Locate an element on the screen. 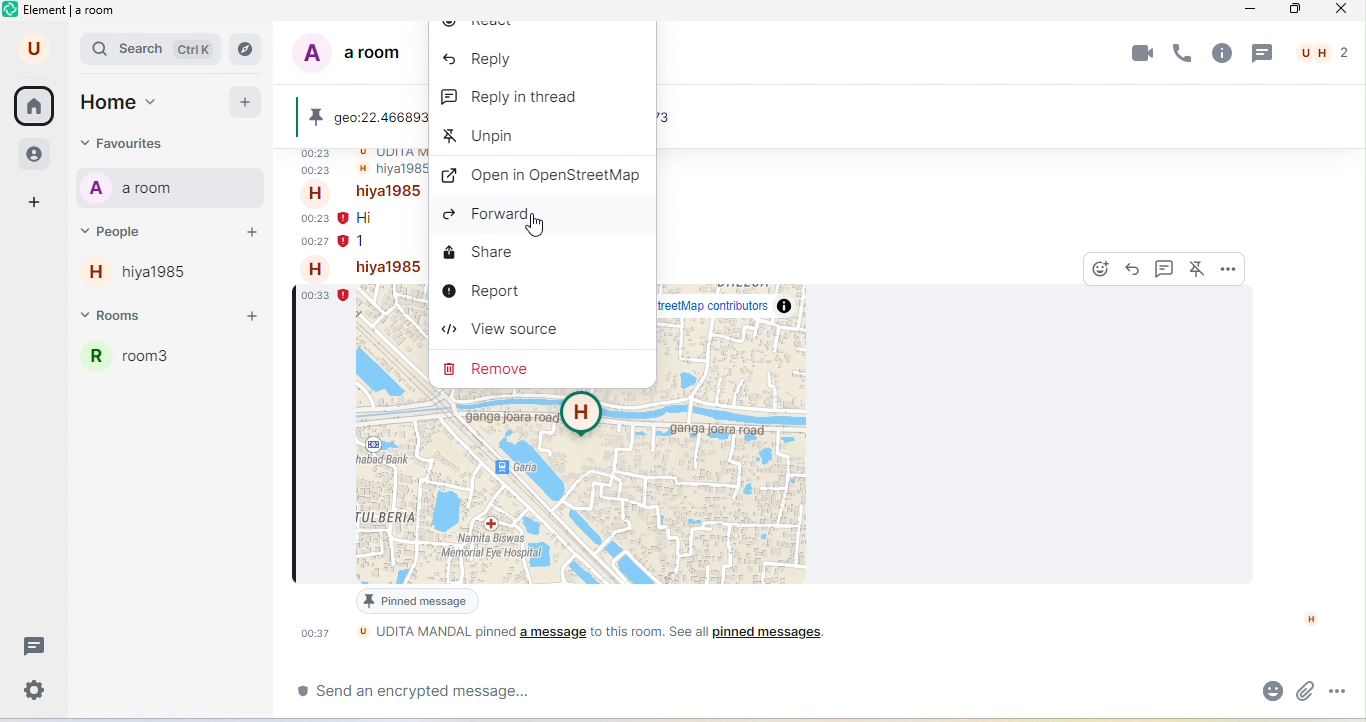 The width and height of the screenshot is (1366, 722). h is located at coordinates (320, 268).